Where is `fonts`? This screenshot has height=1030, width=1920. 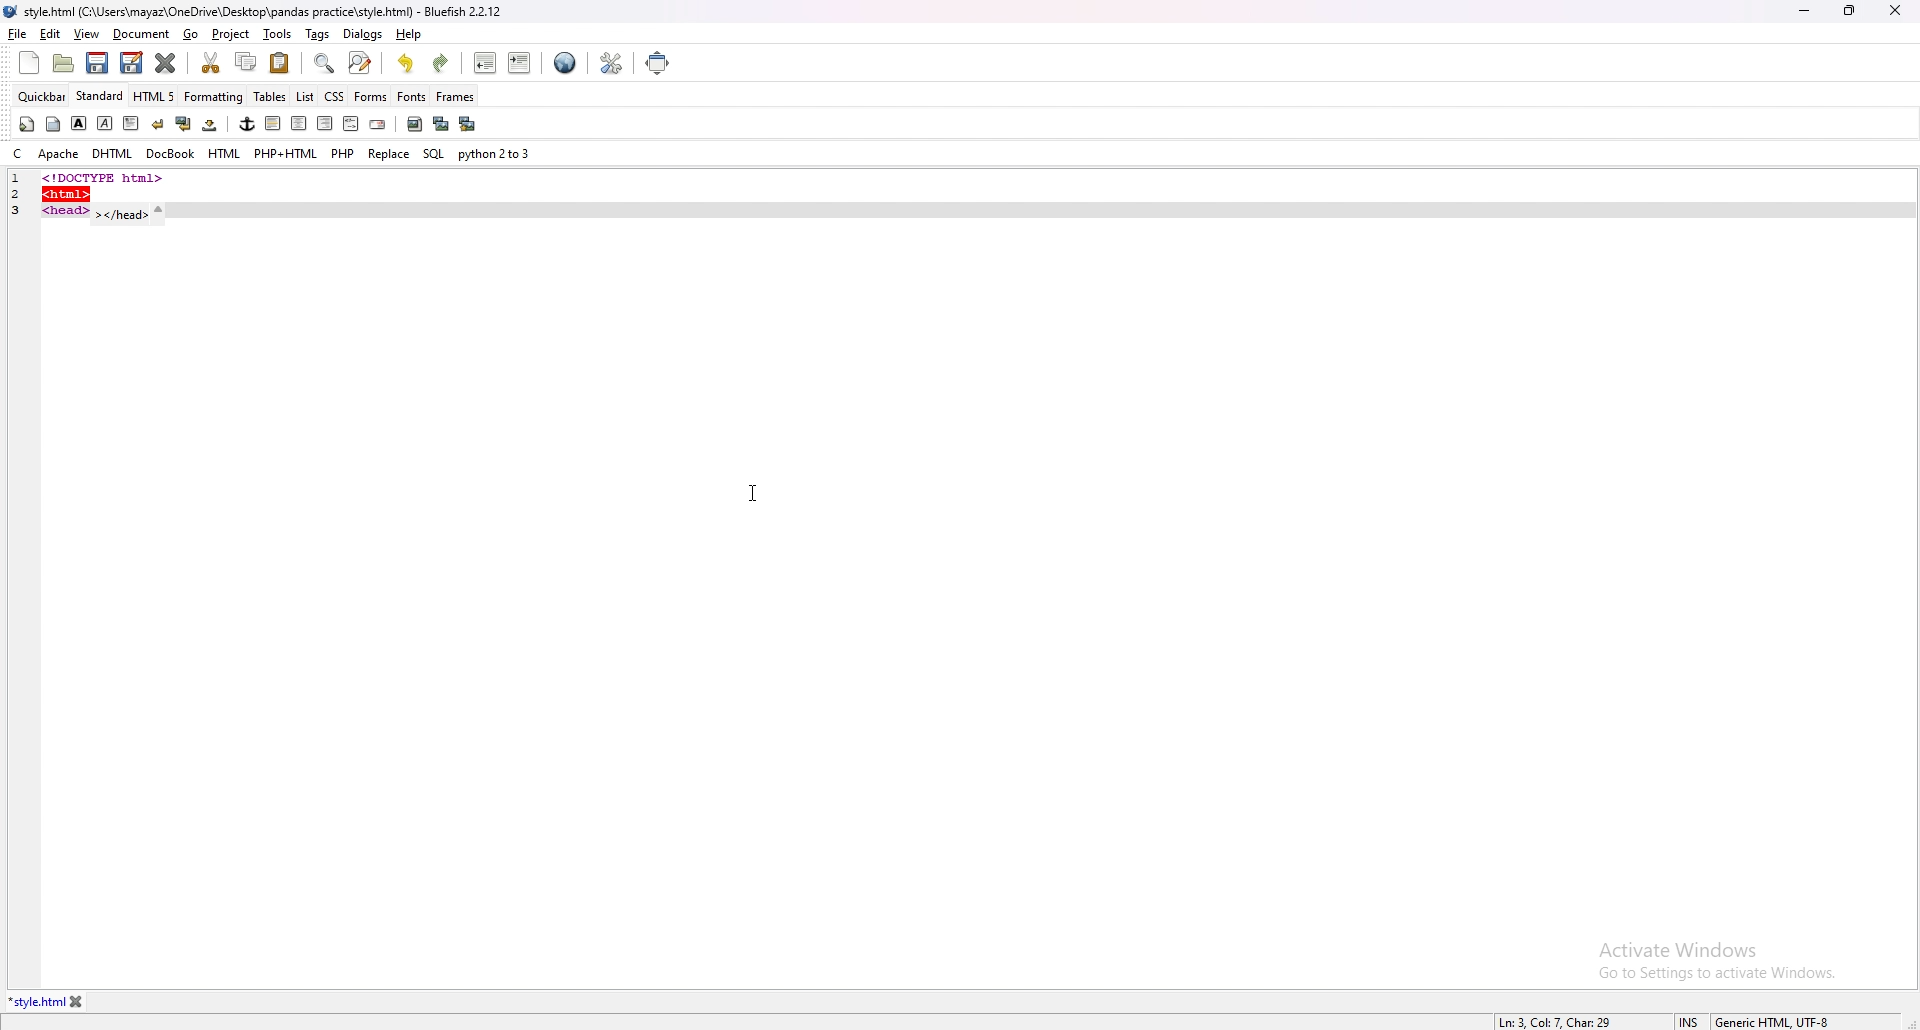 fonts is located at coordinates (412, 96).